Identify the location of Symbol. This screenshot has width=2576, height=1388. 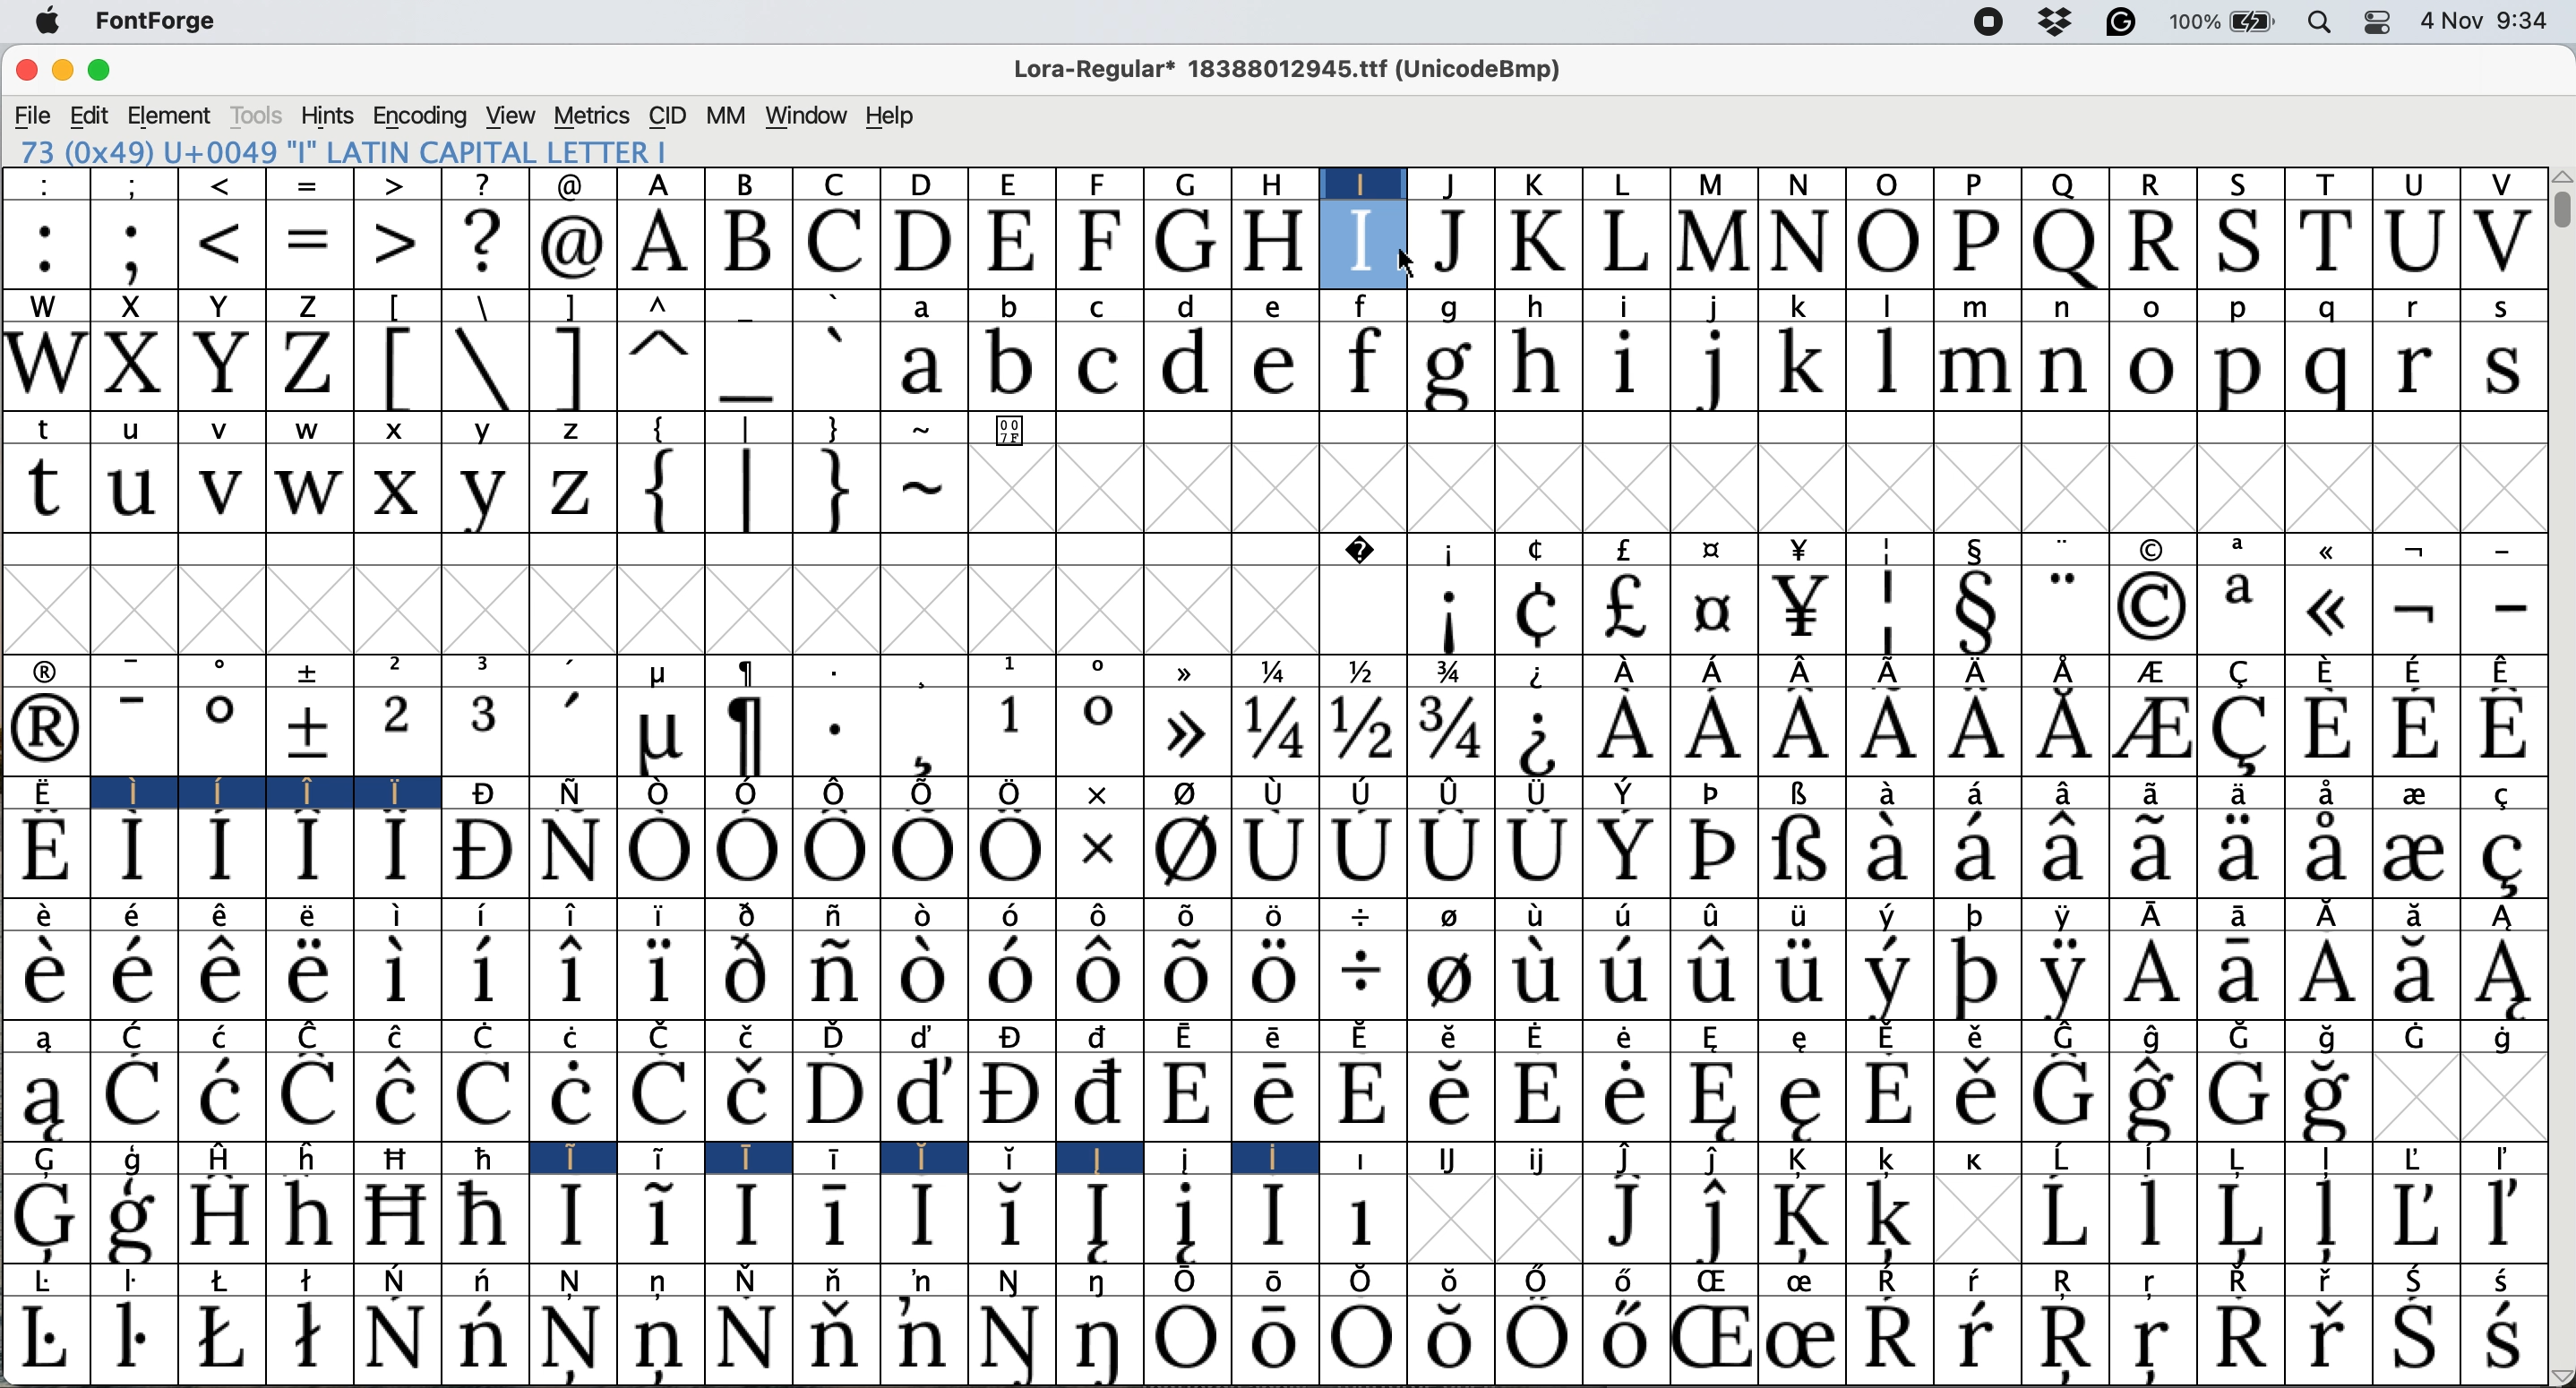
(2063, 853).